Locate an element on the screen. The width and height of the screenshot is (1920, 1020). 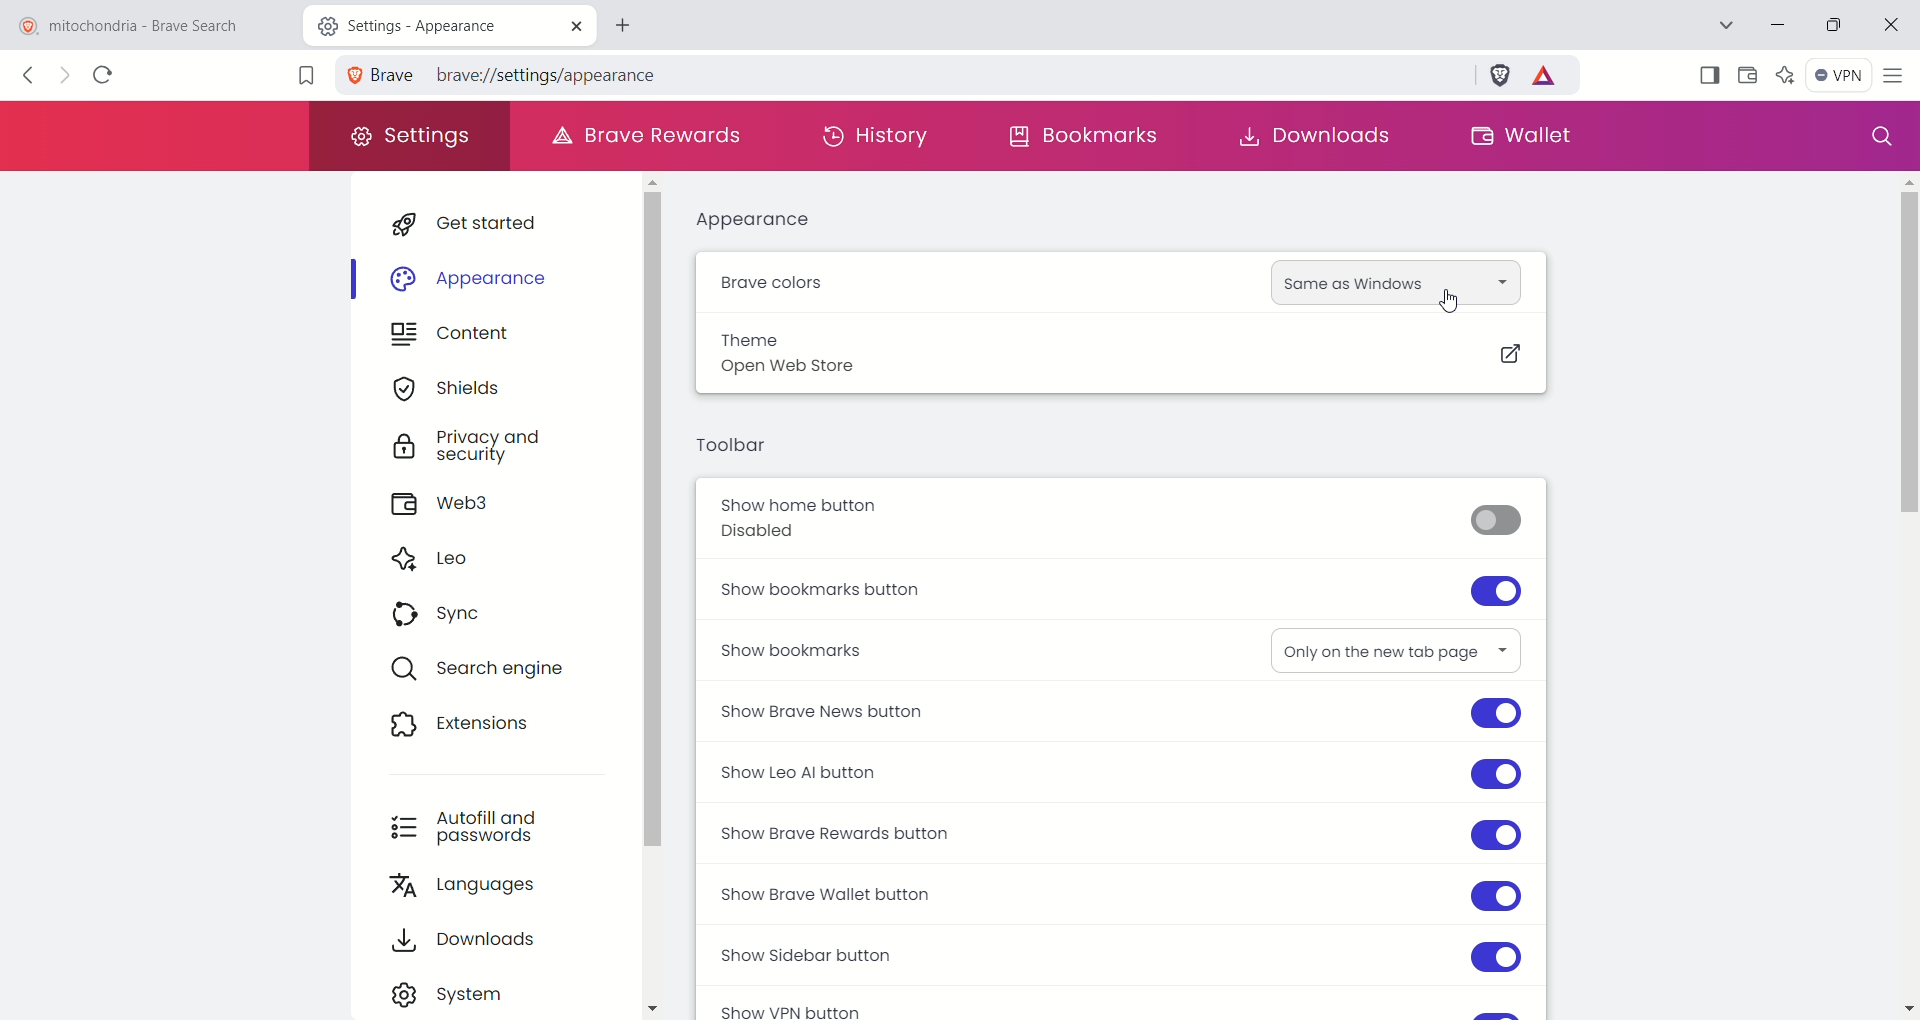
extensions is located at coordinates (469, 724).